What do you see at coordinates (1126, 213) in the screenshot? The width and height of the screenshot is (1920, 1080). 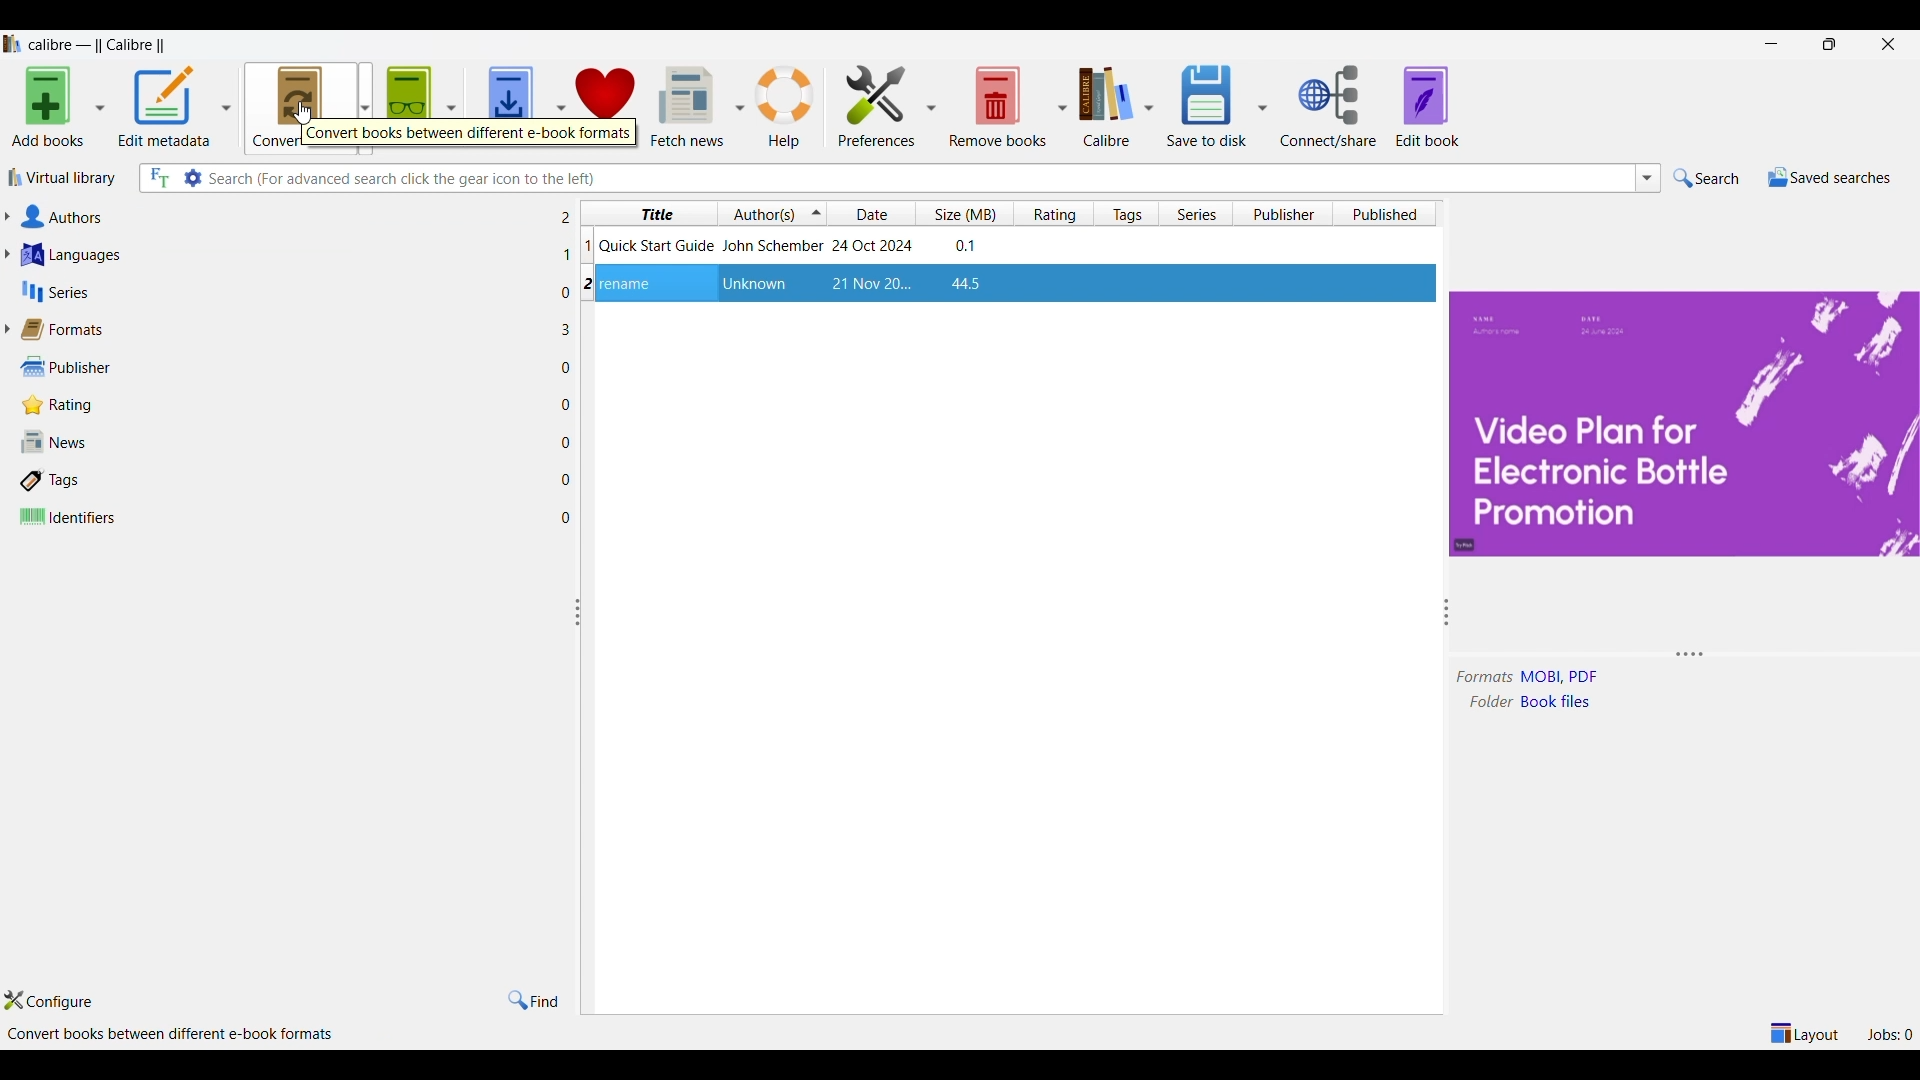 I see `Tags column` at bounding box center [1126, 213].